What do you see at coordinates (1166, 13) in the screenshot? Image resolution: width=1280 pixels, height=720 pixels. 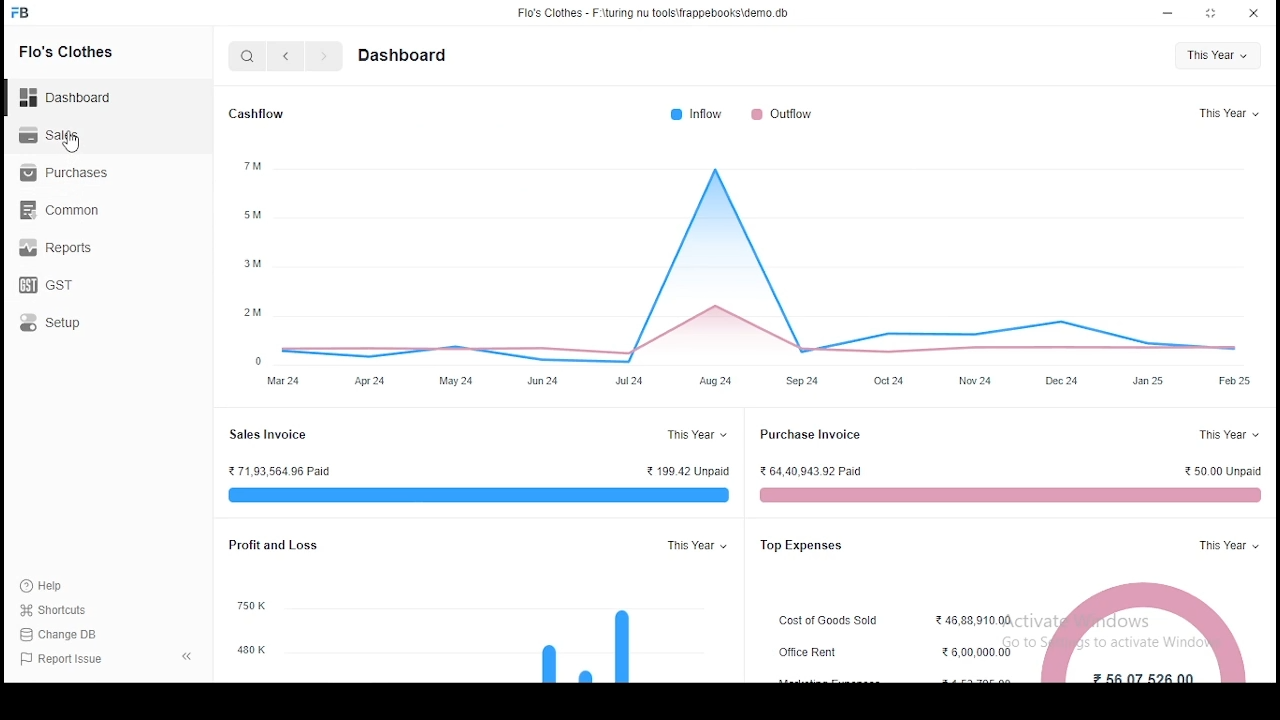 I see `minimize` at bounding box center [1166, 13].